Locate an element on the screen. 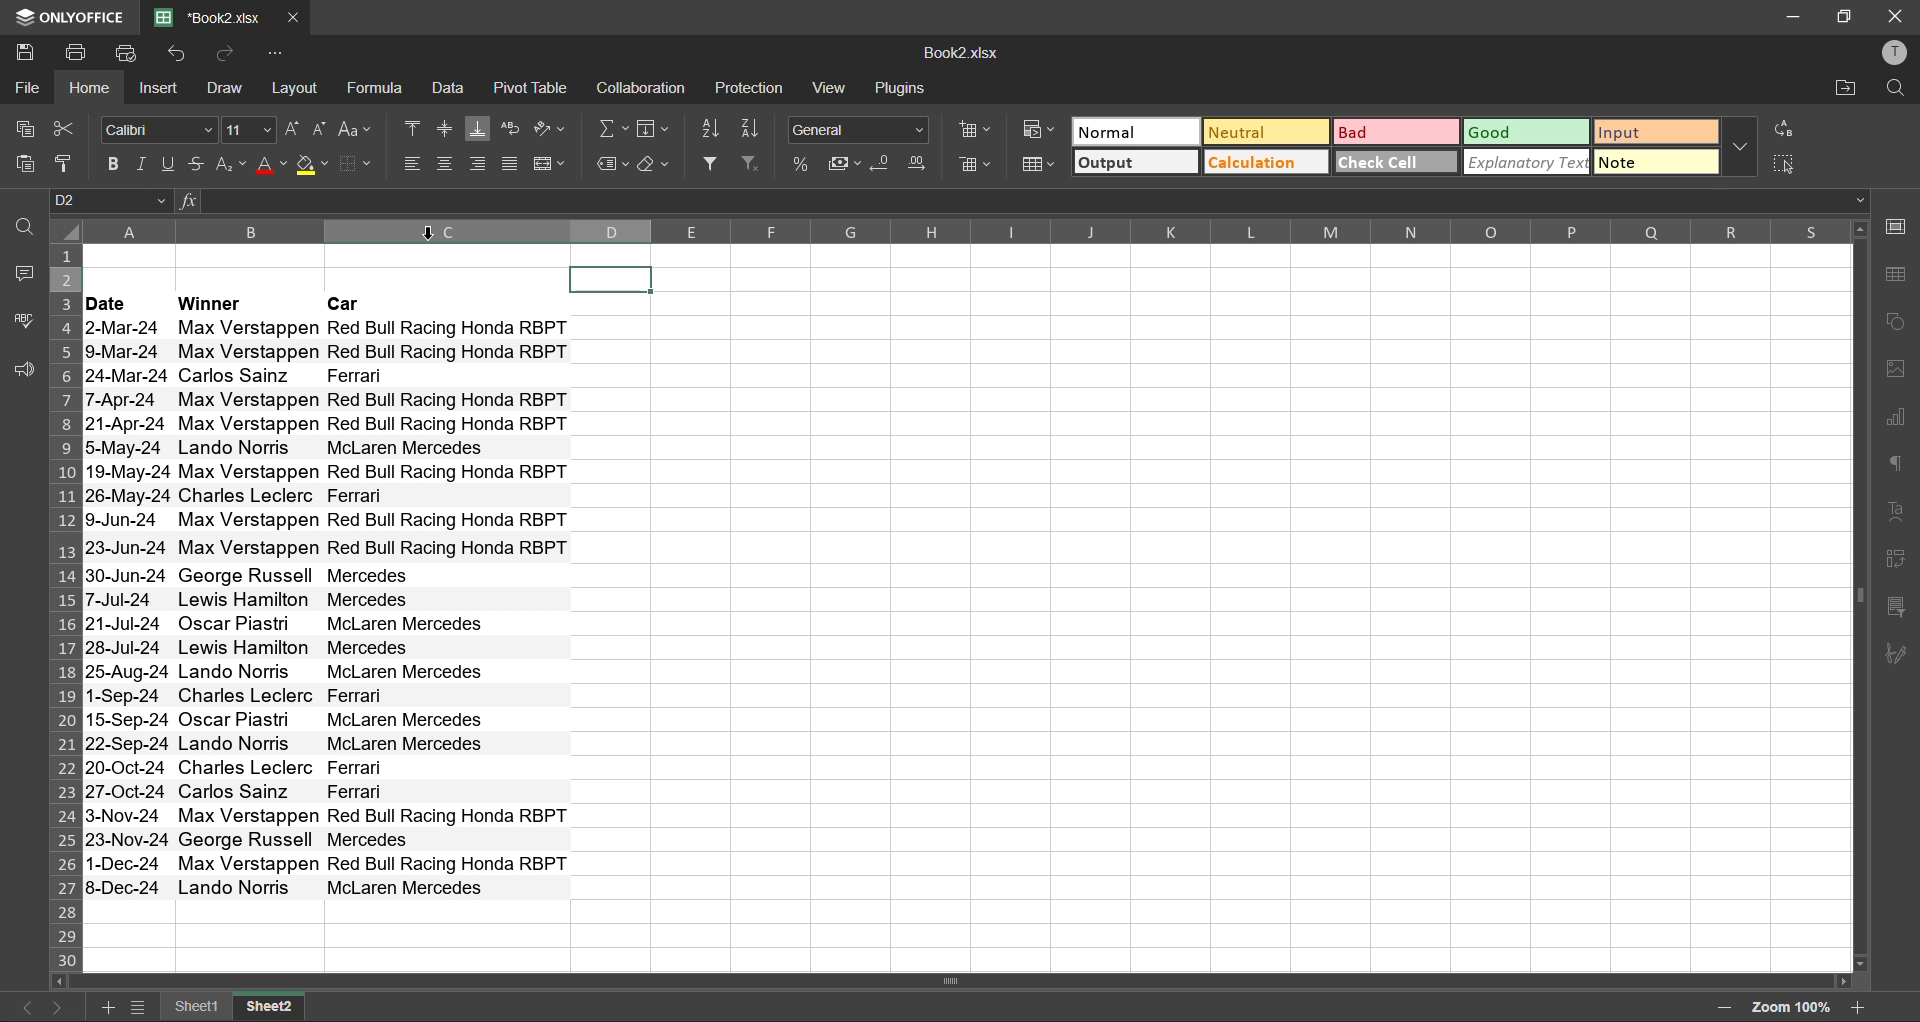 The image size is (1920, 1022). scroll bar is located at coordinates (899, 983).